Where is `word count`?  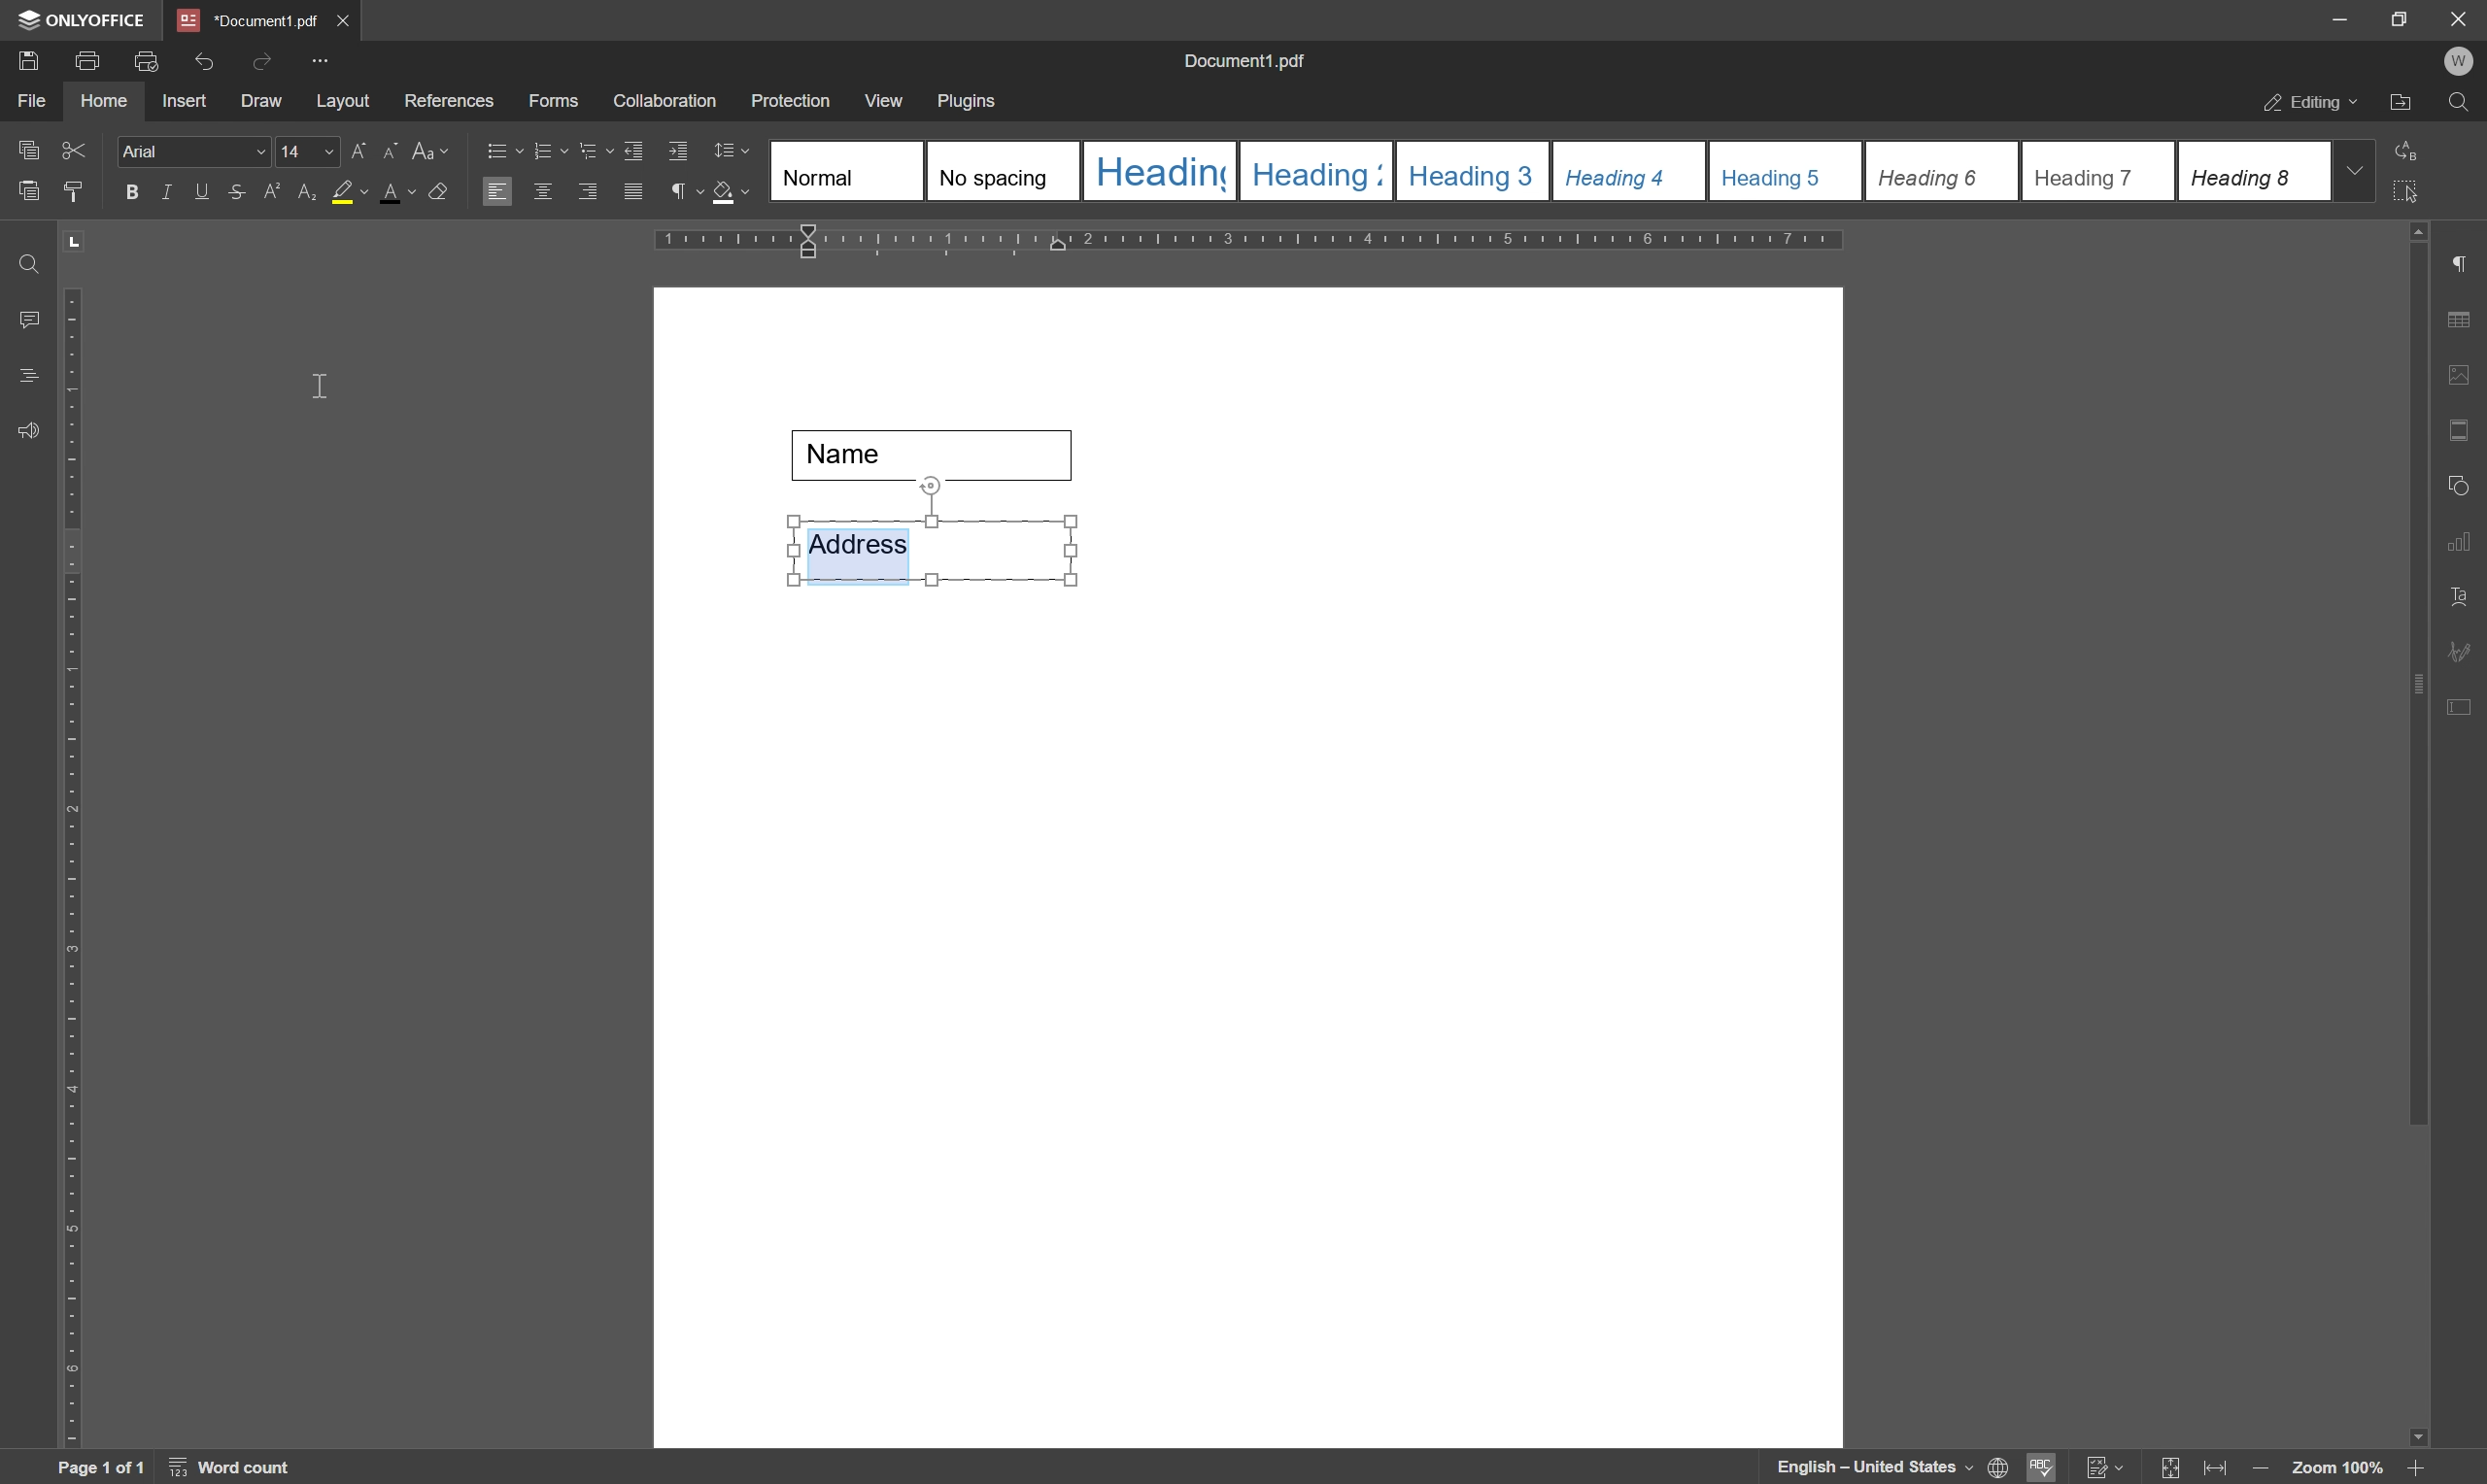
word count is located at coordinates (236, 1468).